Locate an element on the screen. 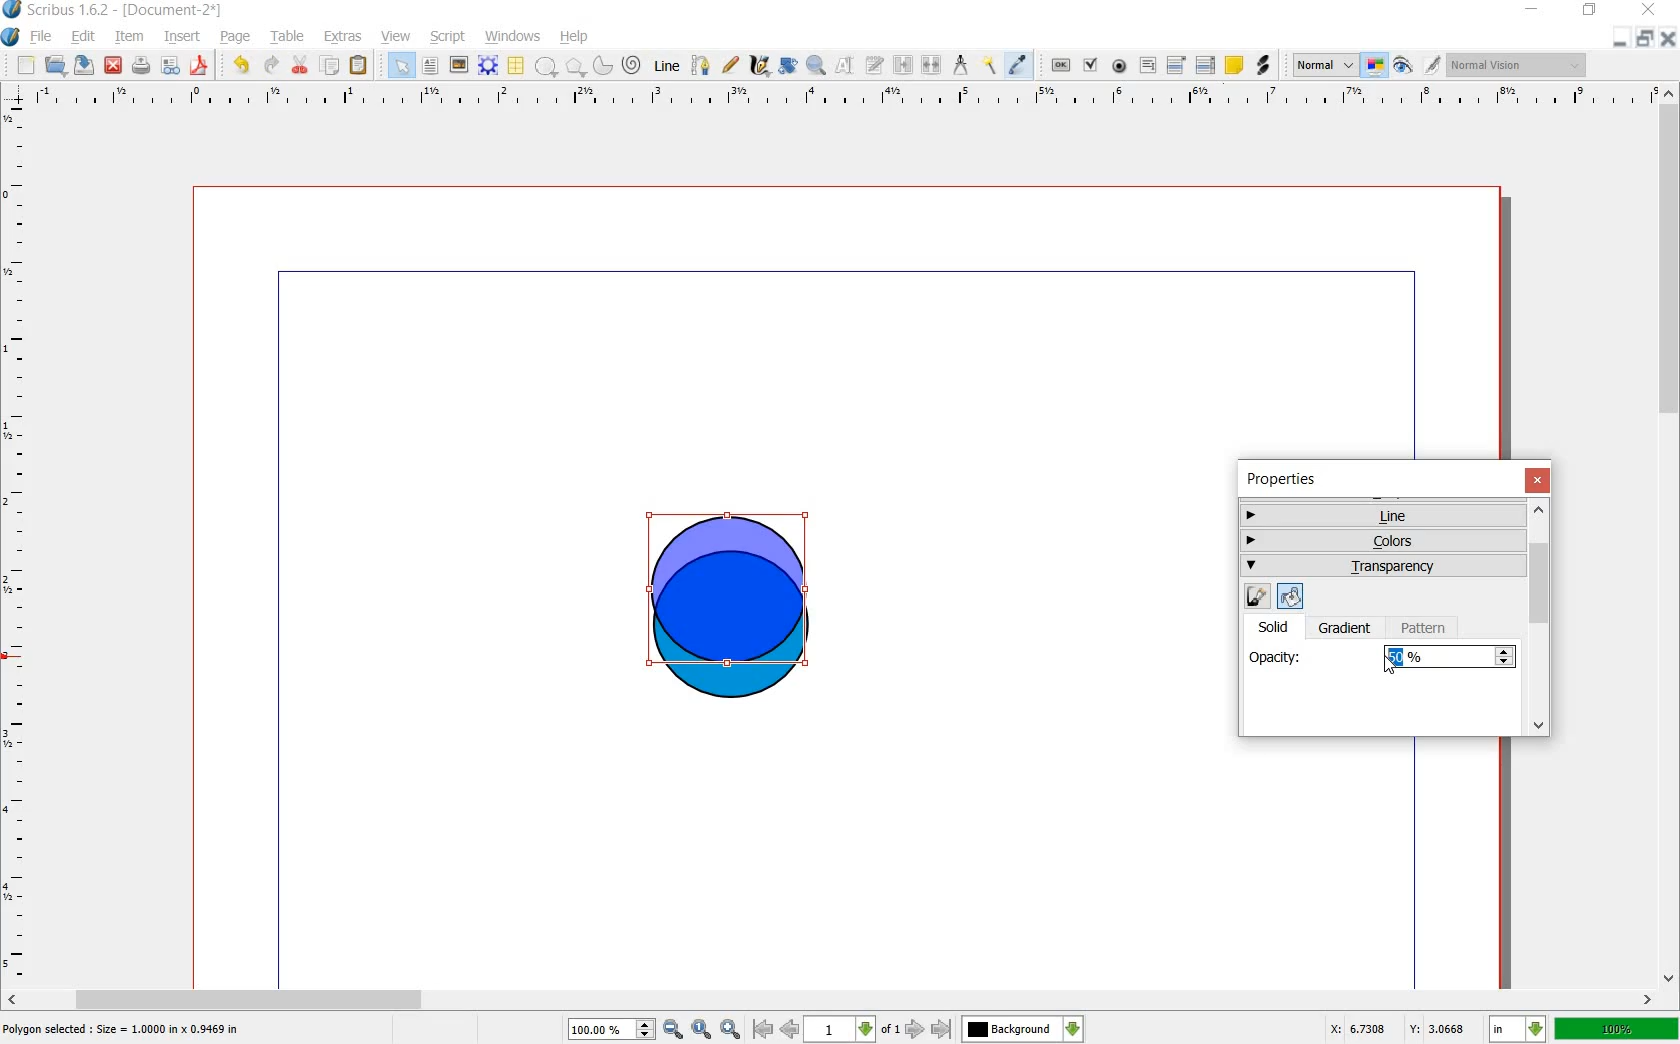  go to next or last page is located at coordinates (929, 1030).